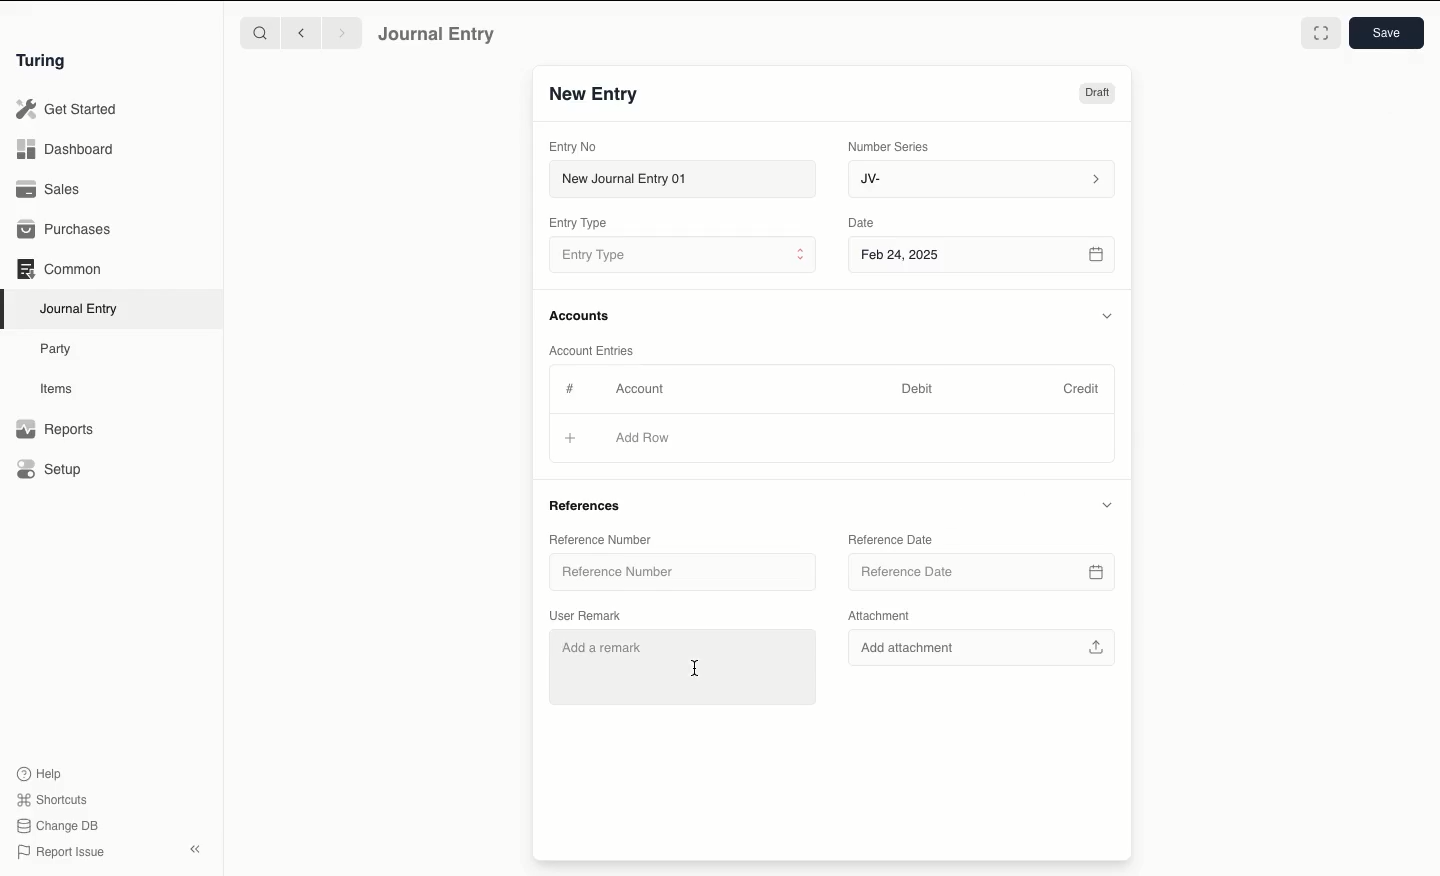 This screenshot has height=876, width=1440. I want to click on Backward, so click(301, 32).